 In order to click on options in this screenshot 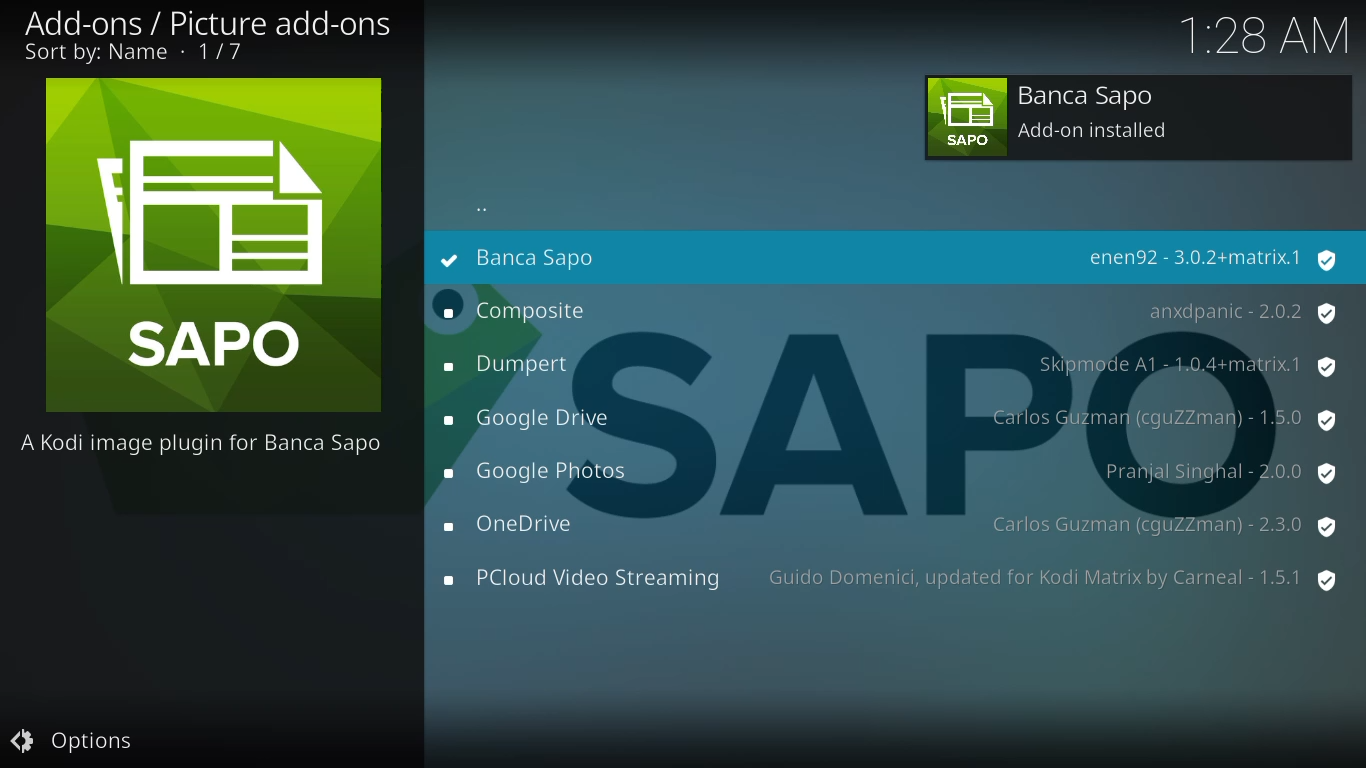, I will do `click(74, 739)`.